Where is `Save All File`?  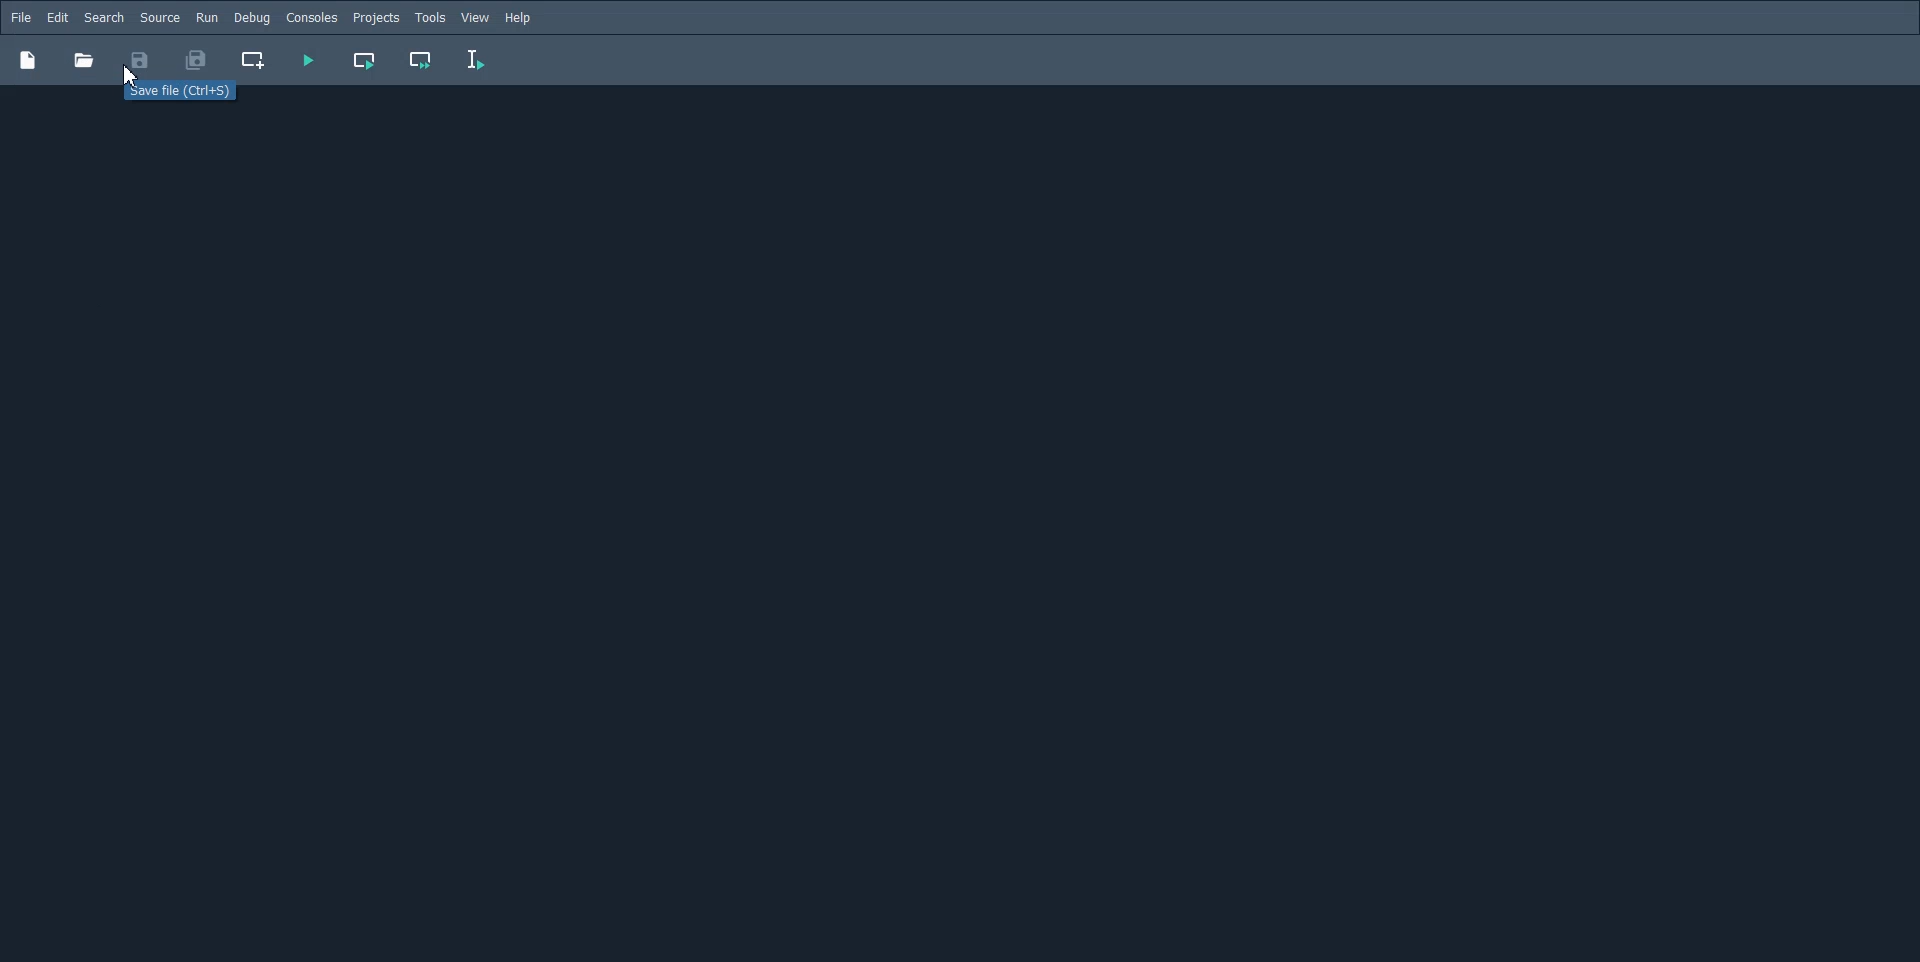 Save All File is located at coordinates (194, 60).